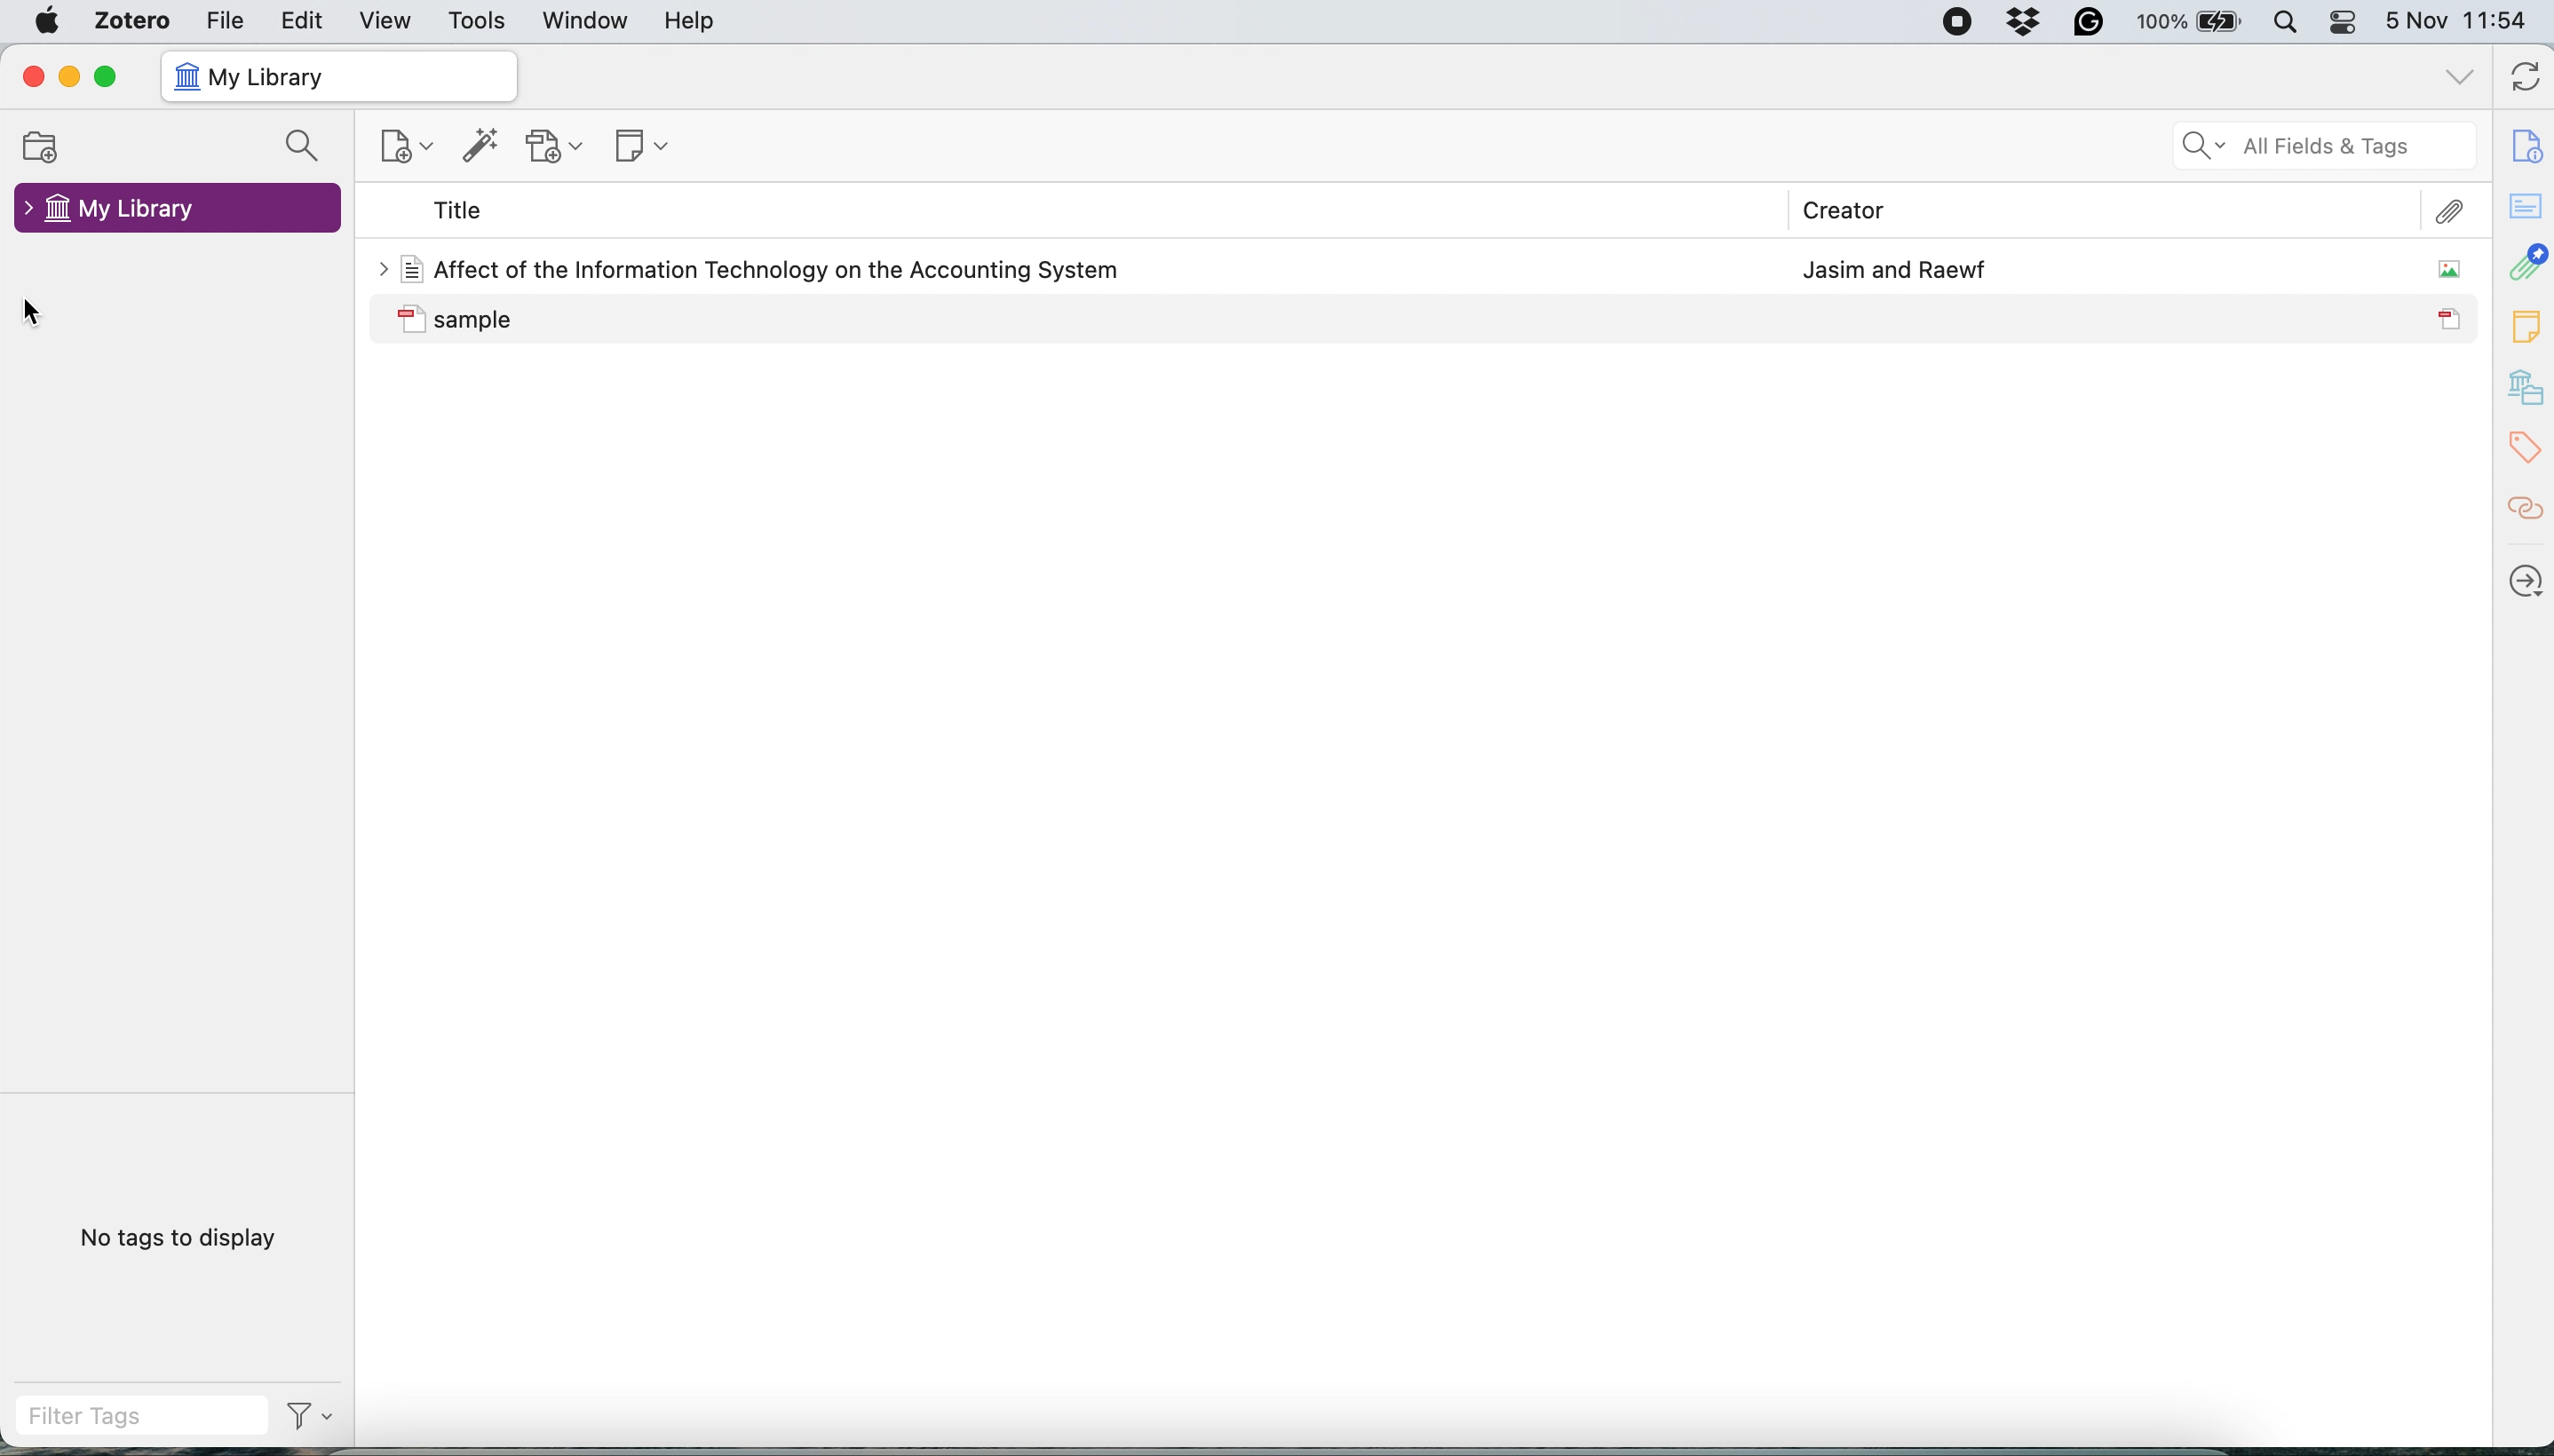 The height and width of the screenshot is (1456, 2554). I want to click on new item, so click(406, 141).